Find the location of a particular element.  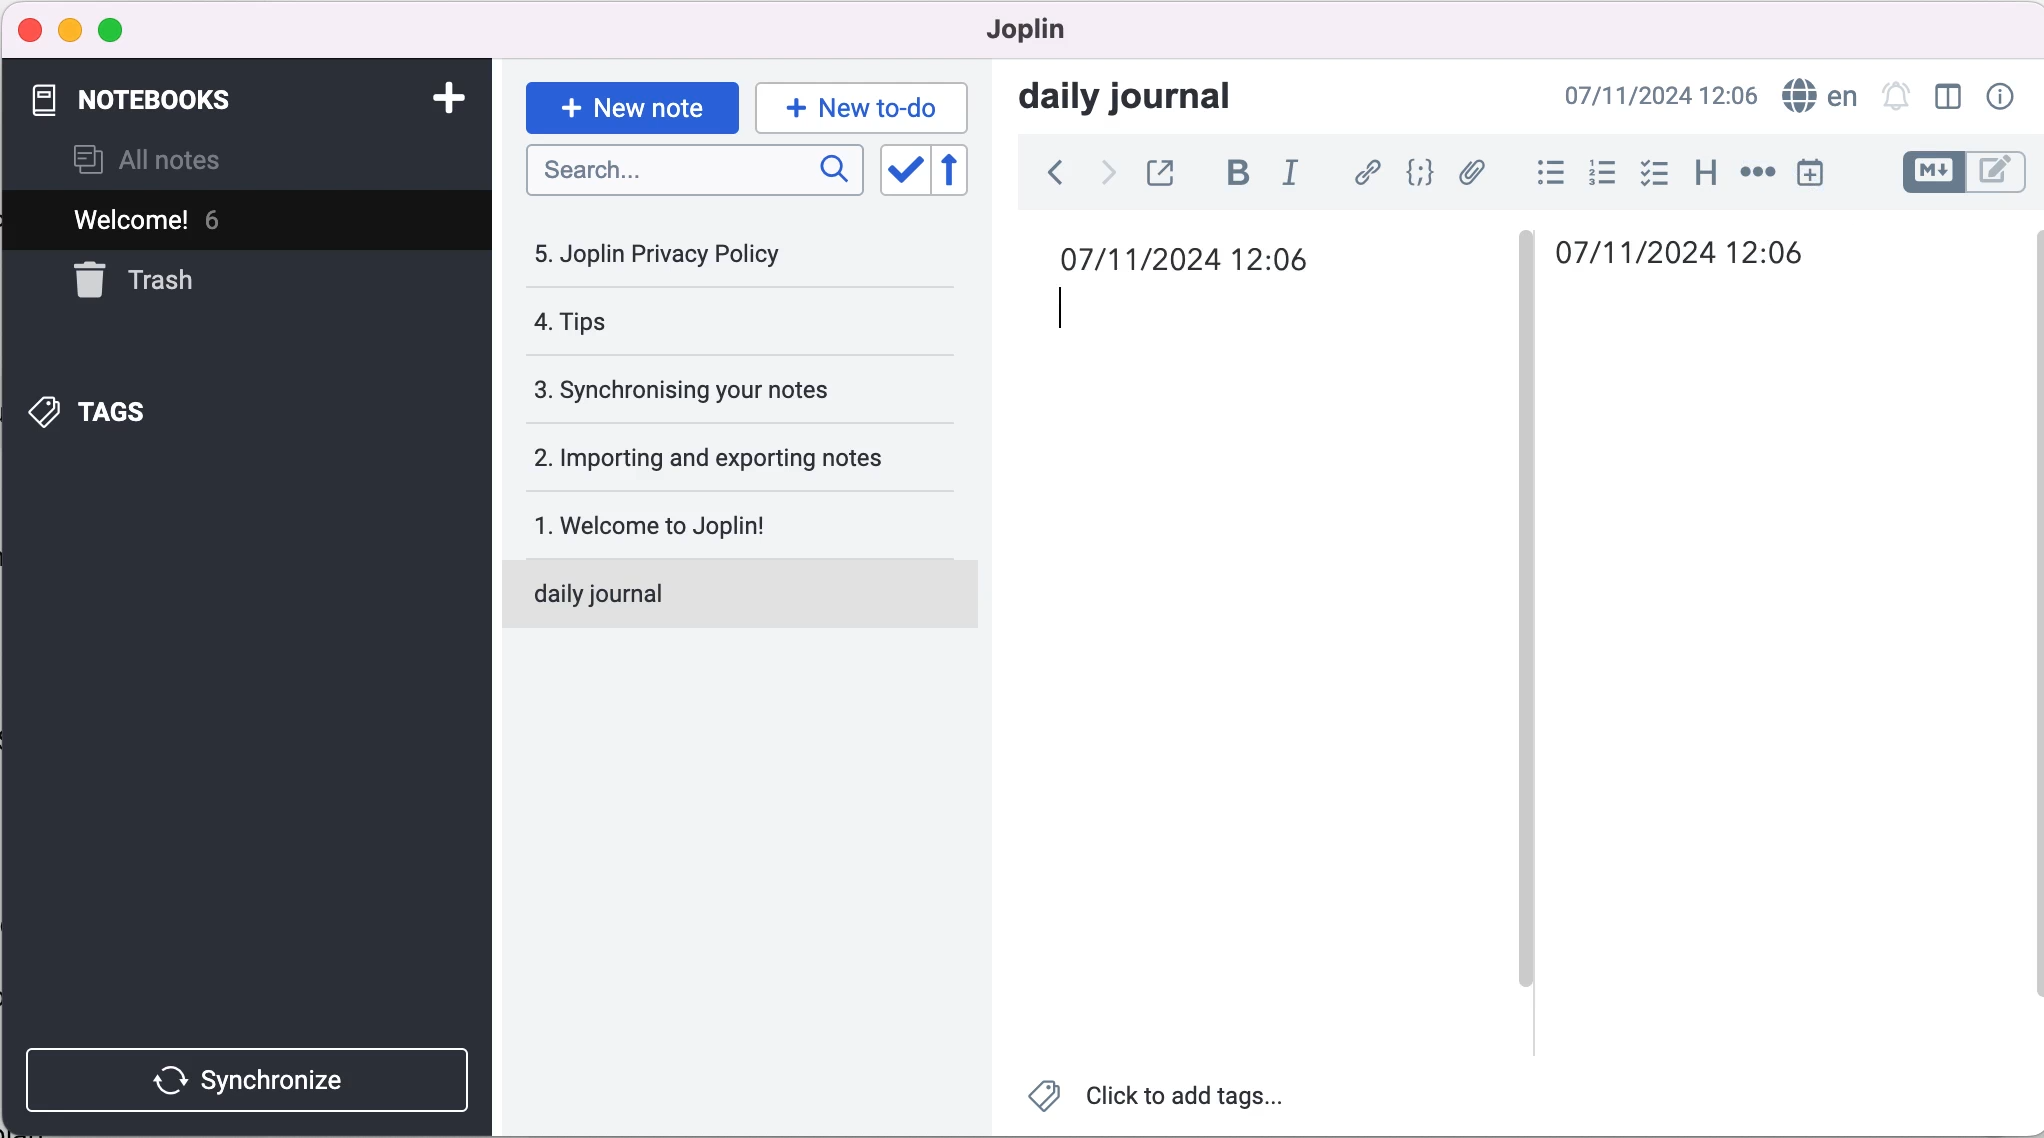

back is located at coordinates (1046, 172).